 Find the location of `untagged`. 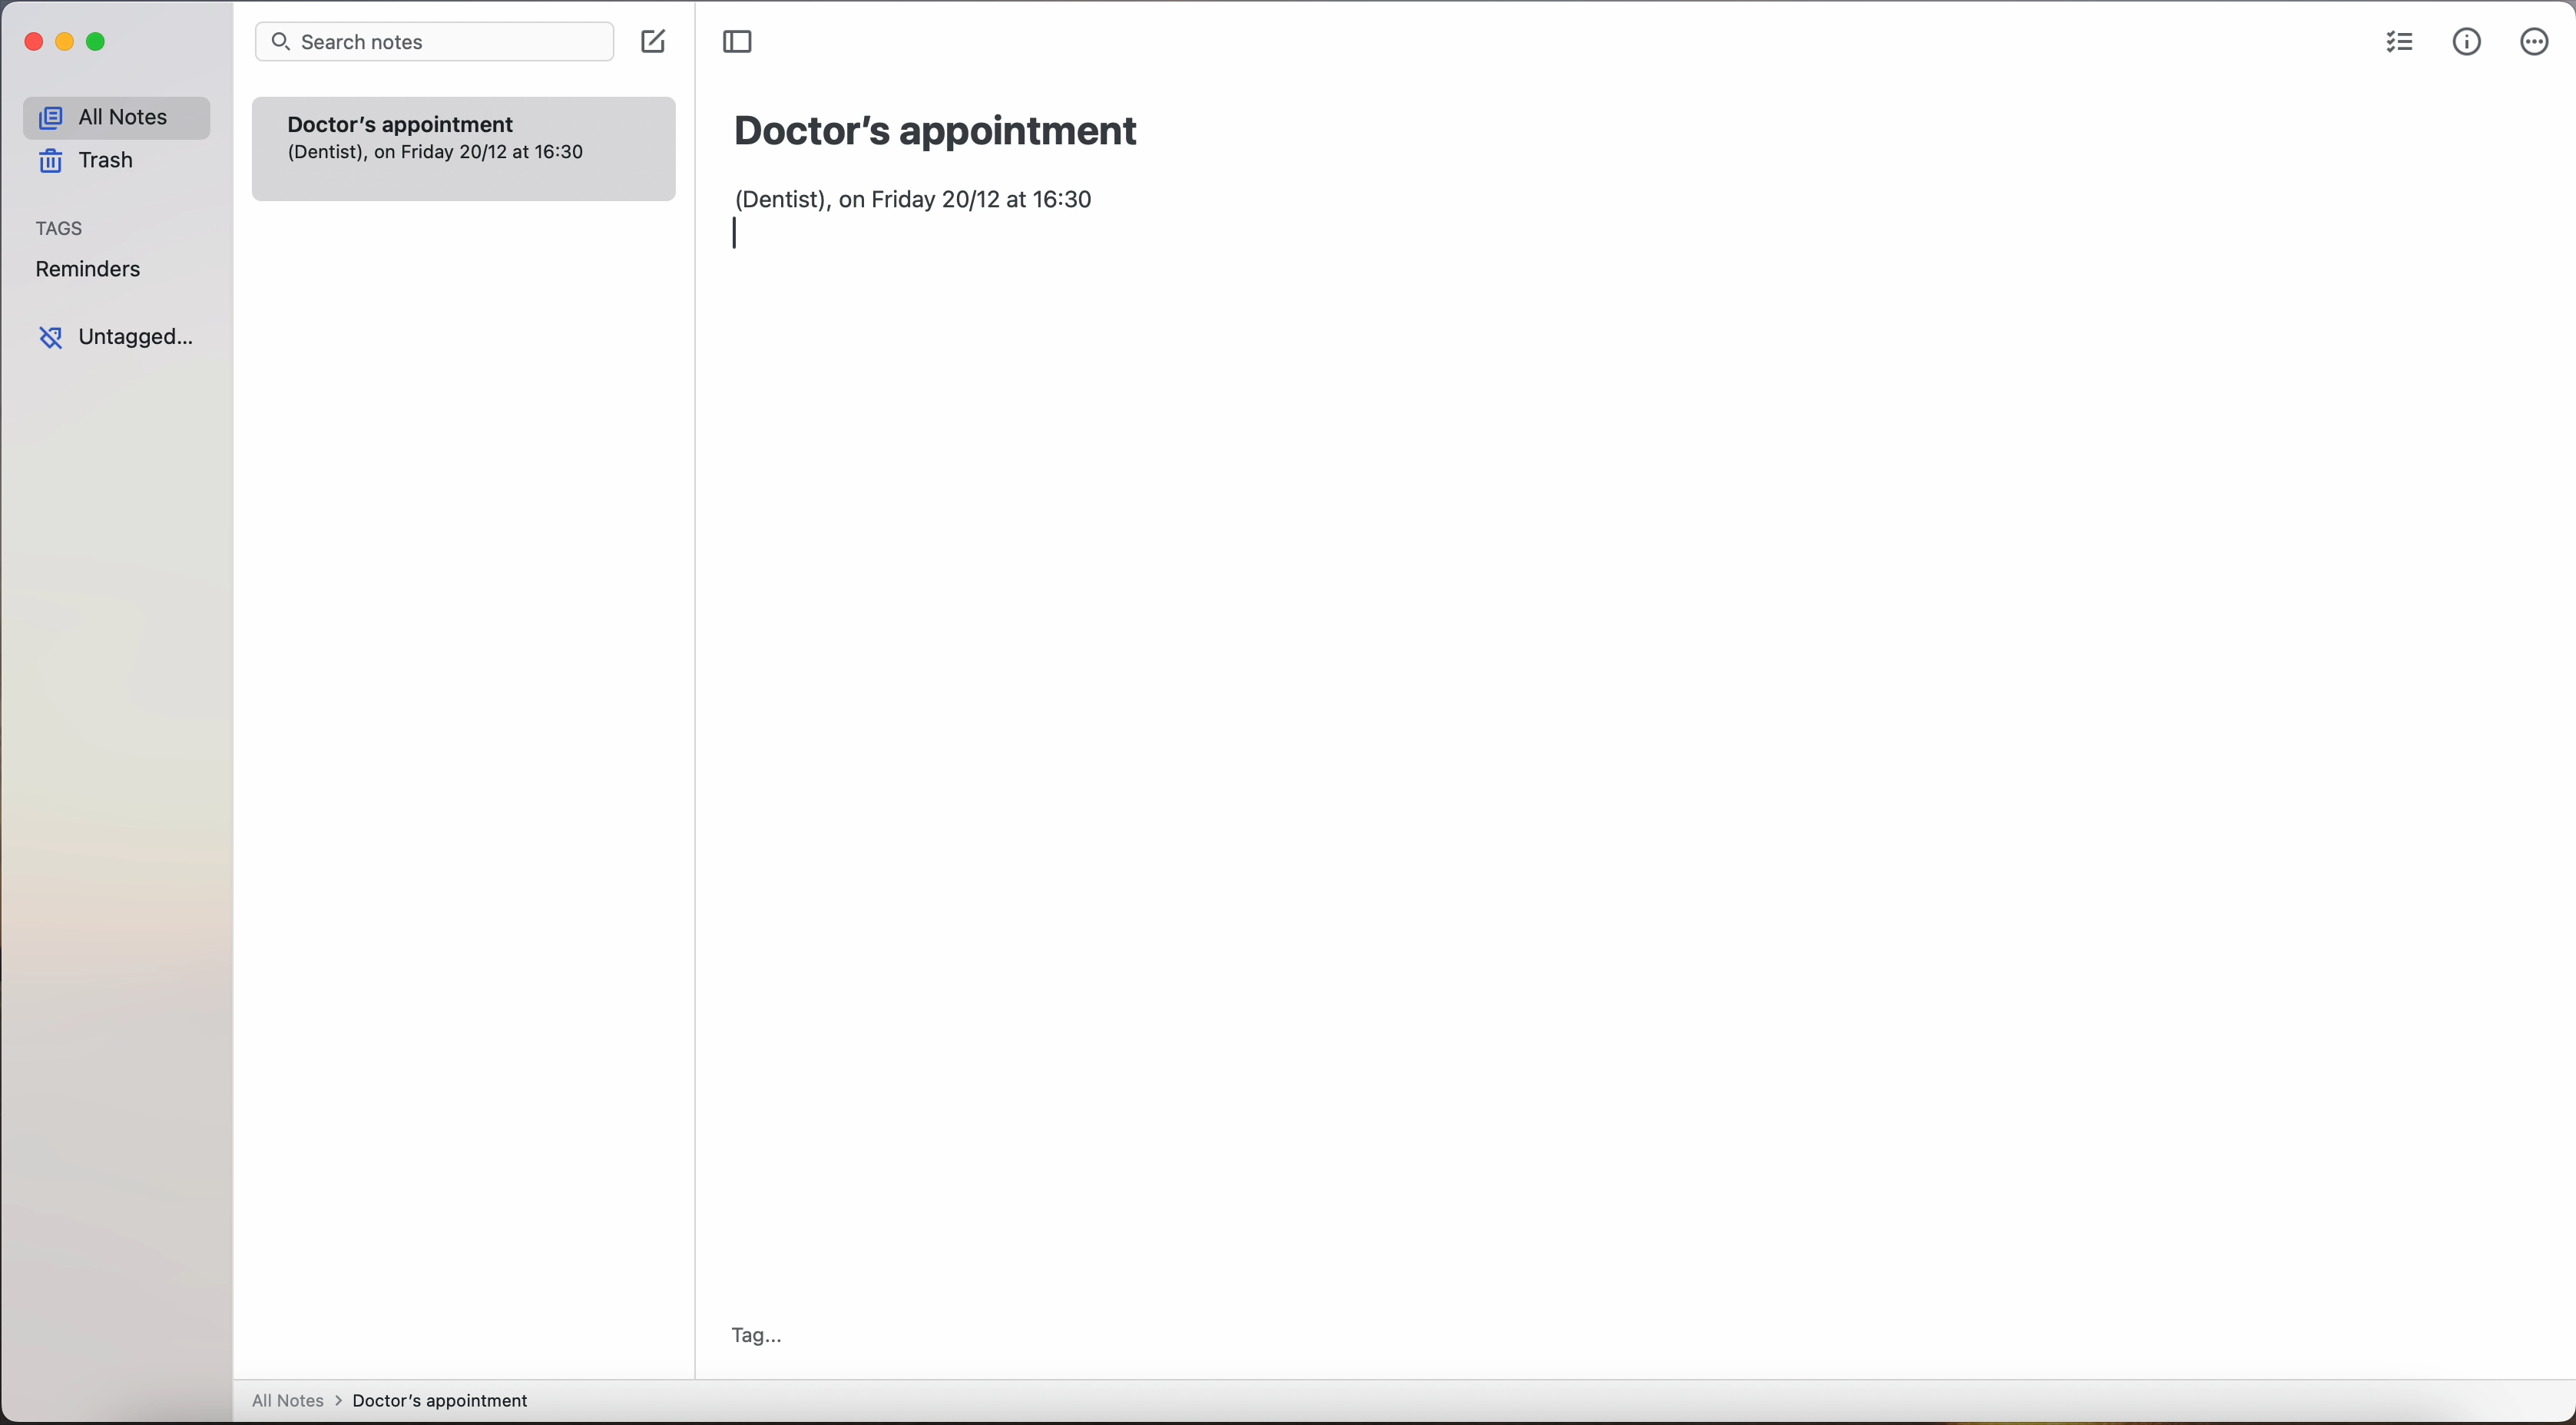

untagged is located at coordinates (122, 337).